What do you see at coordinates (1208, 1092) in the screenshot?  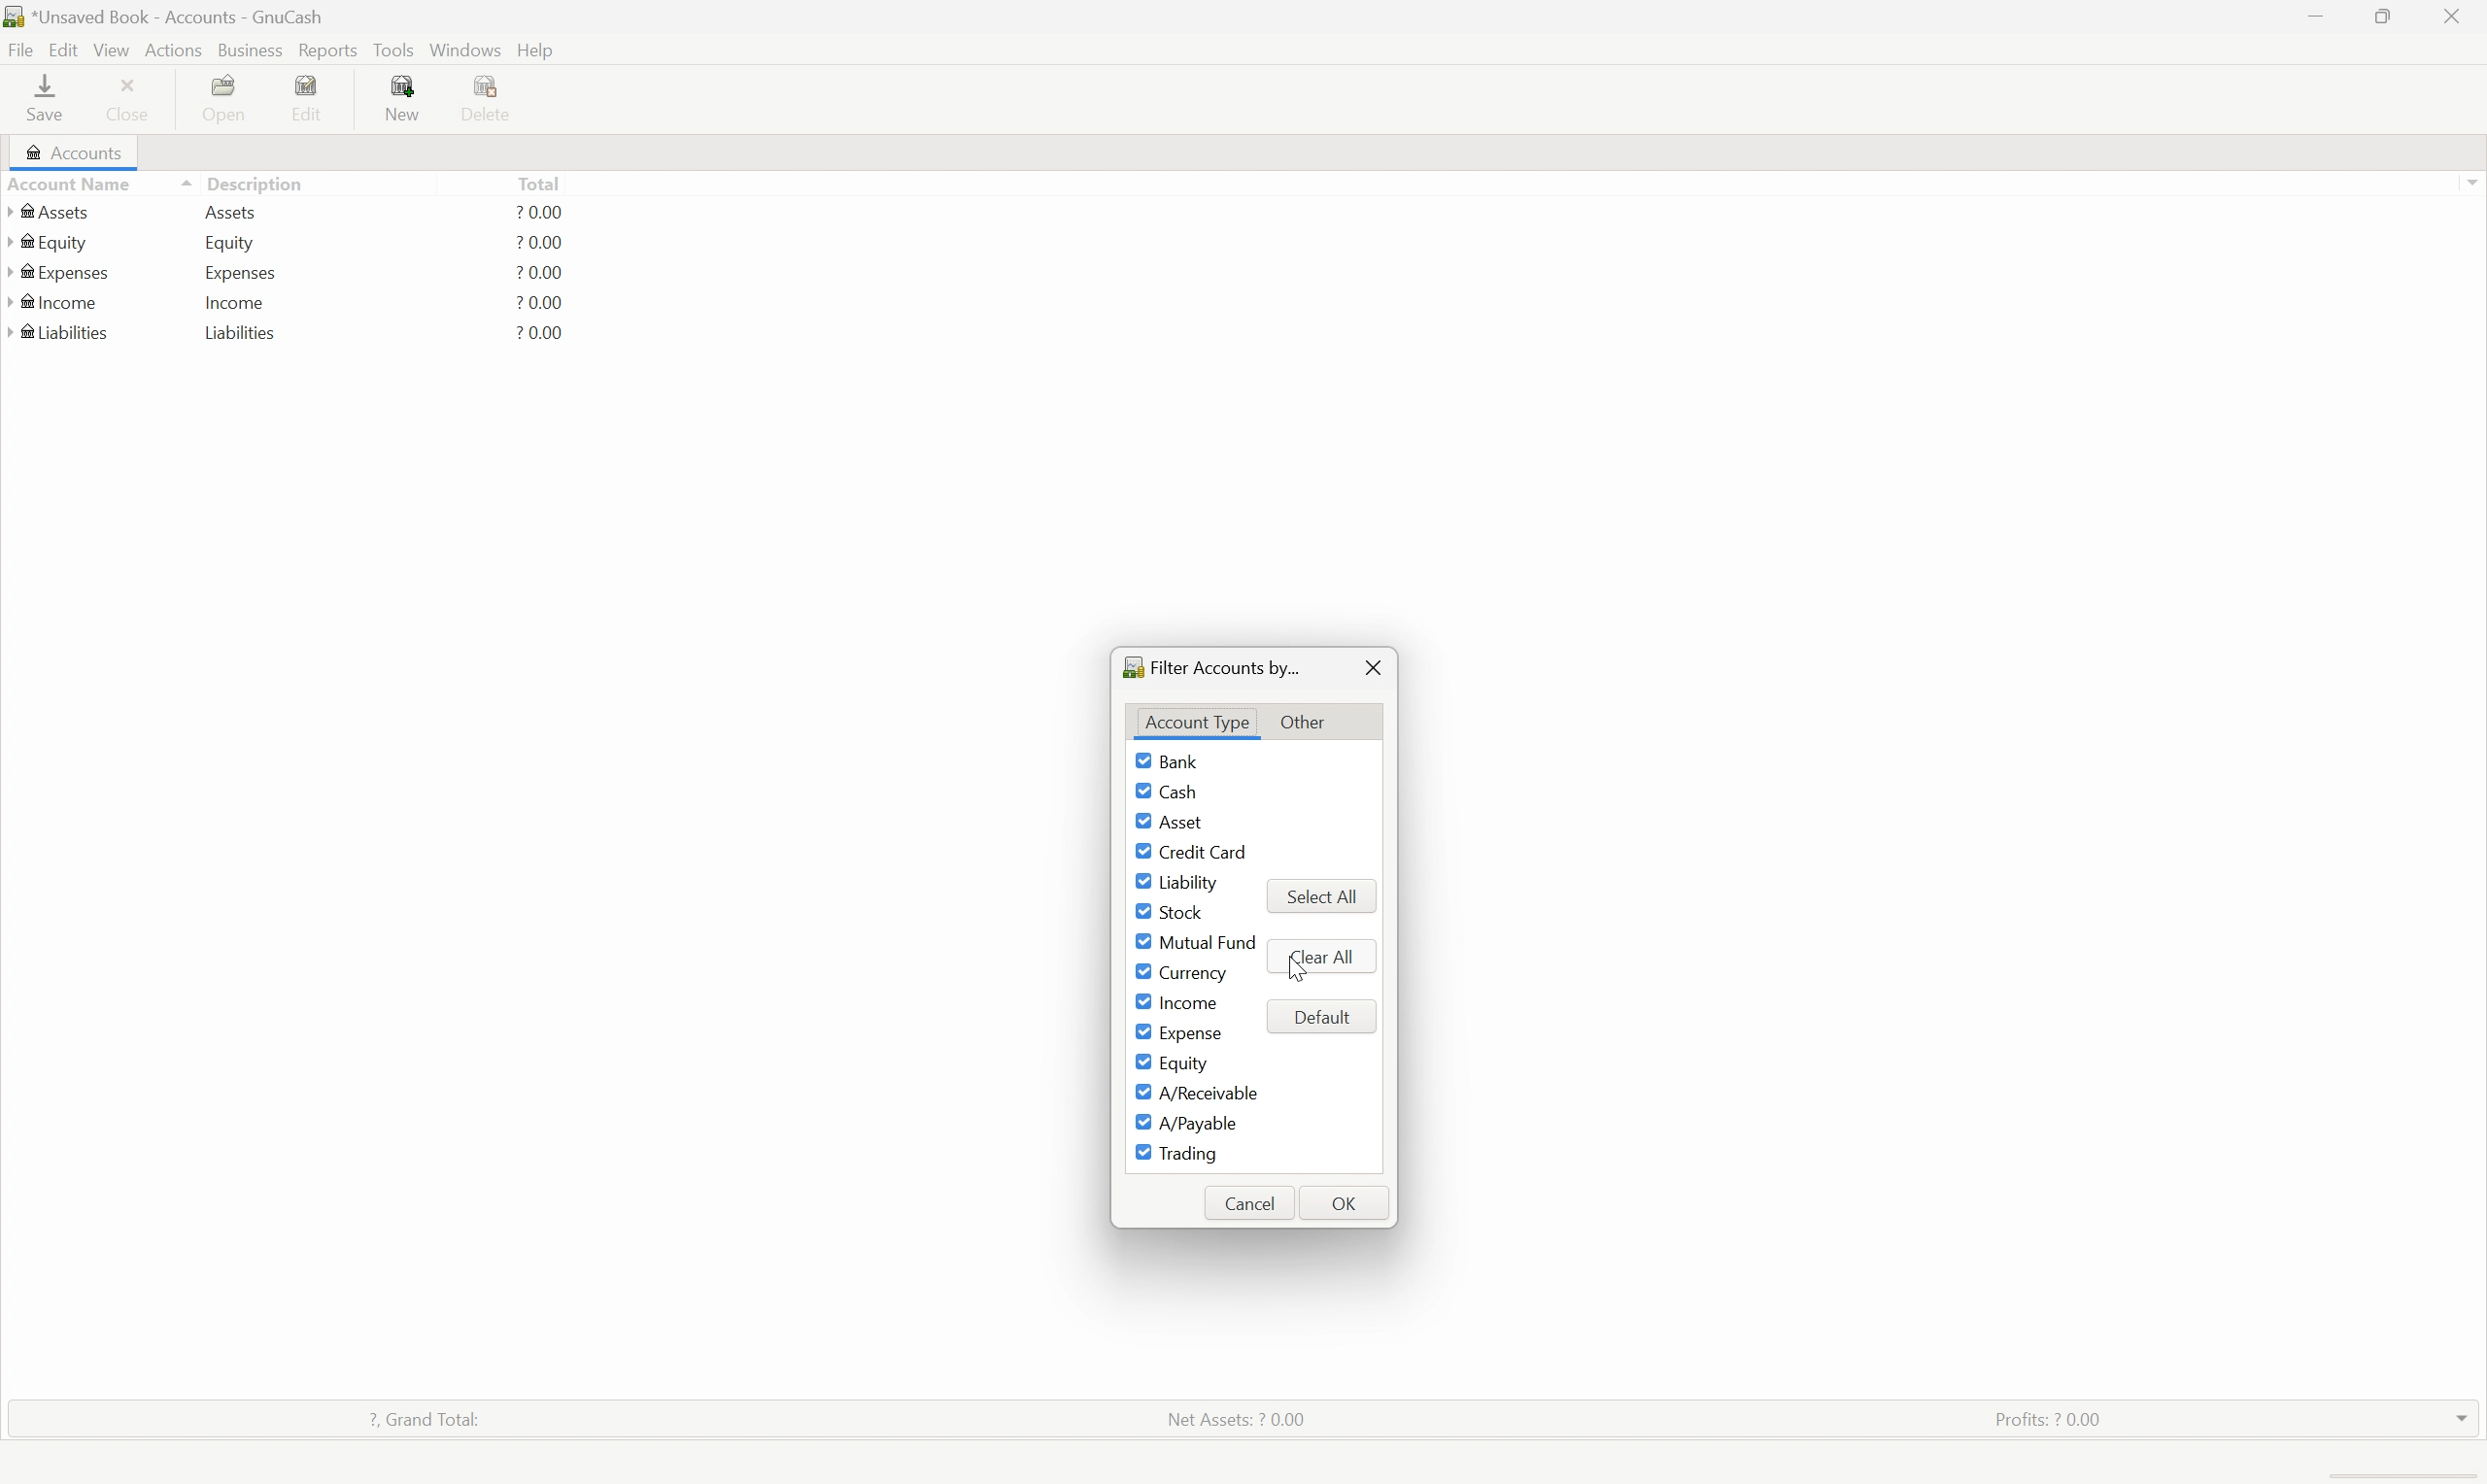 I see `A/Receivable` at bounding box center [1208, 1092].